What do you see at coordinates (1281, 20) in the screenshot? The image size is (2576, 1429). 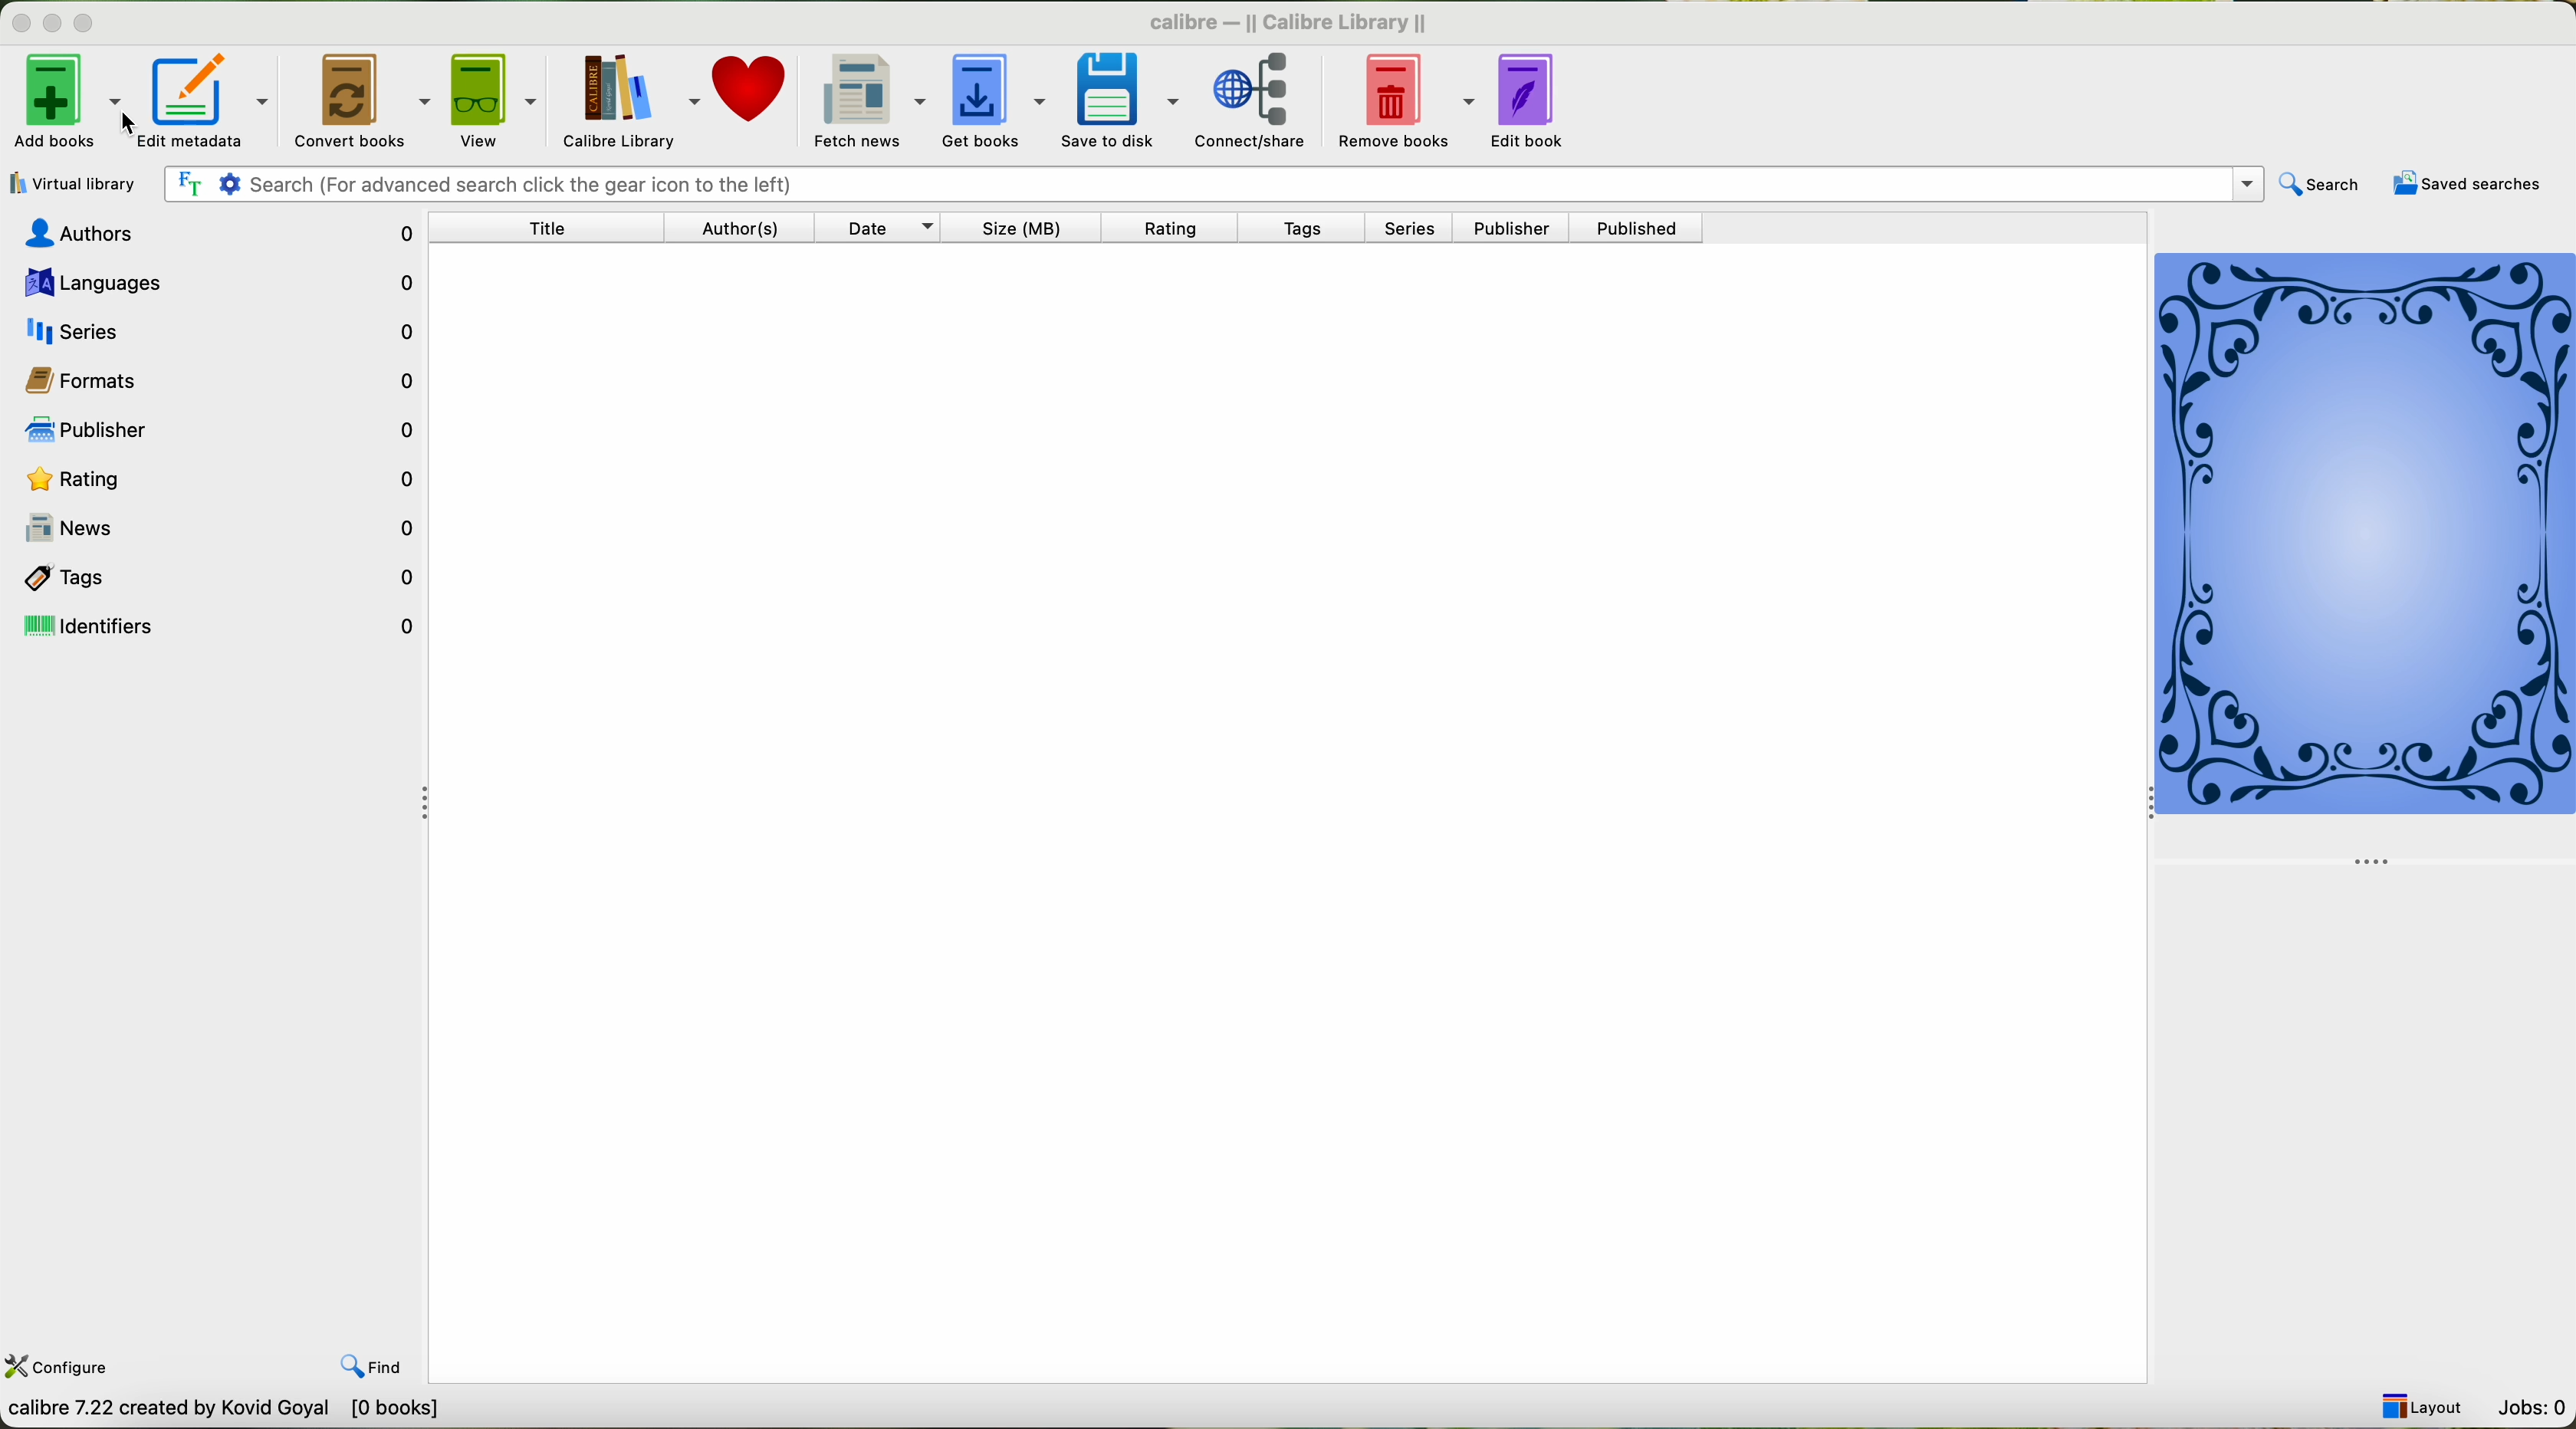 I see `calibre-II Callibre Library II` at bounding box center [1281, 20].